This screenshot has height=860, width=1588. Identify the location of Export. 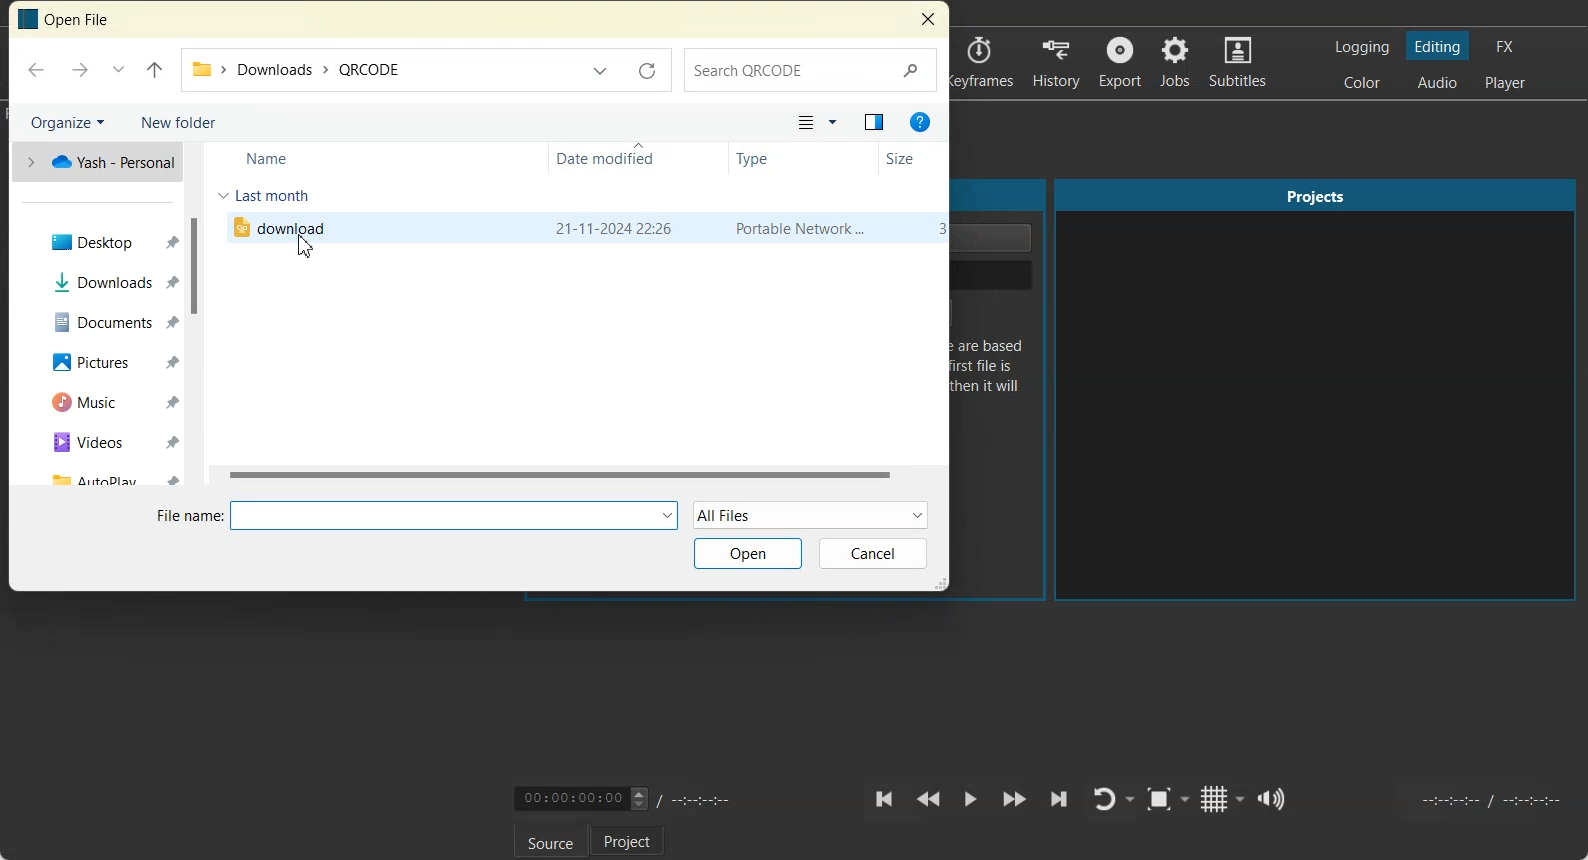
(1120, 62).